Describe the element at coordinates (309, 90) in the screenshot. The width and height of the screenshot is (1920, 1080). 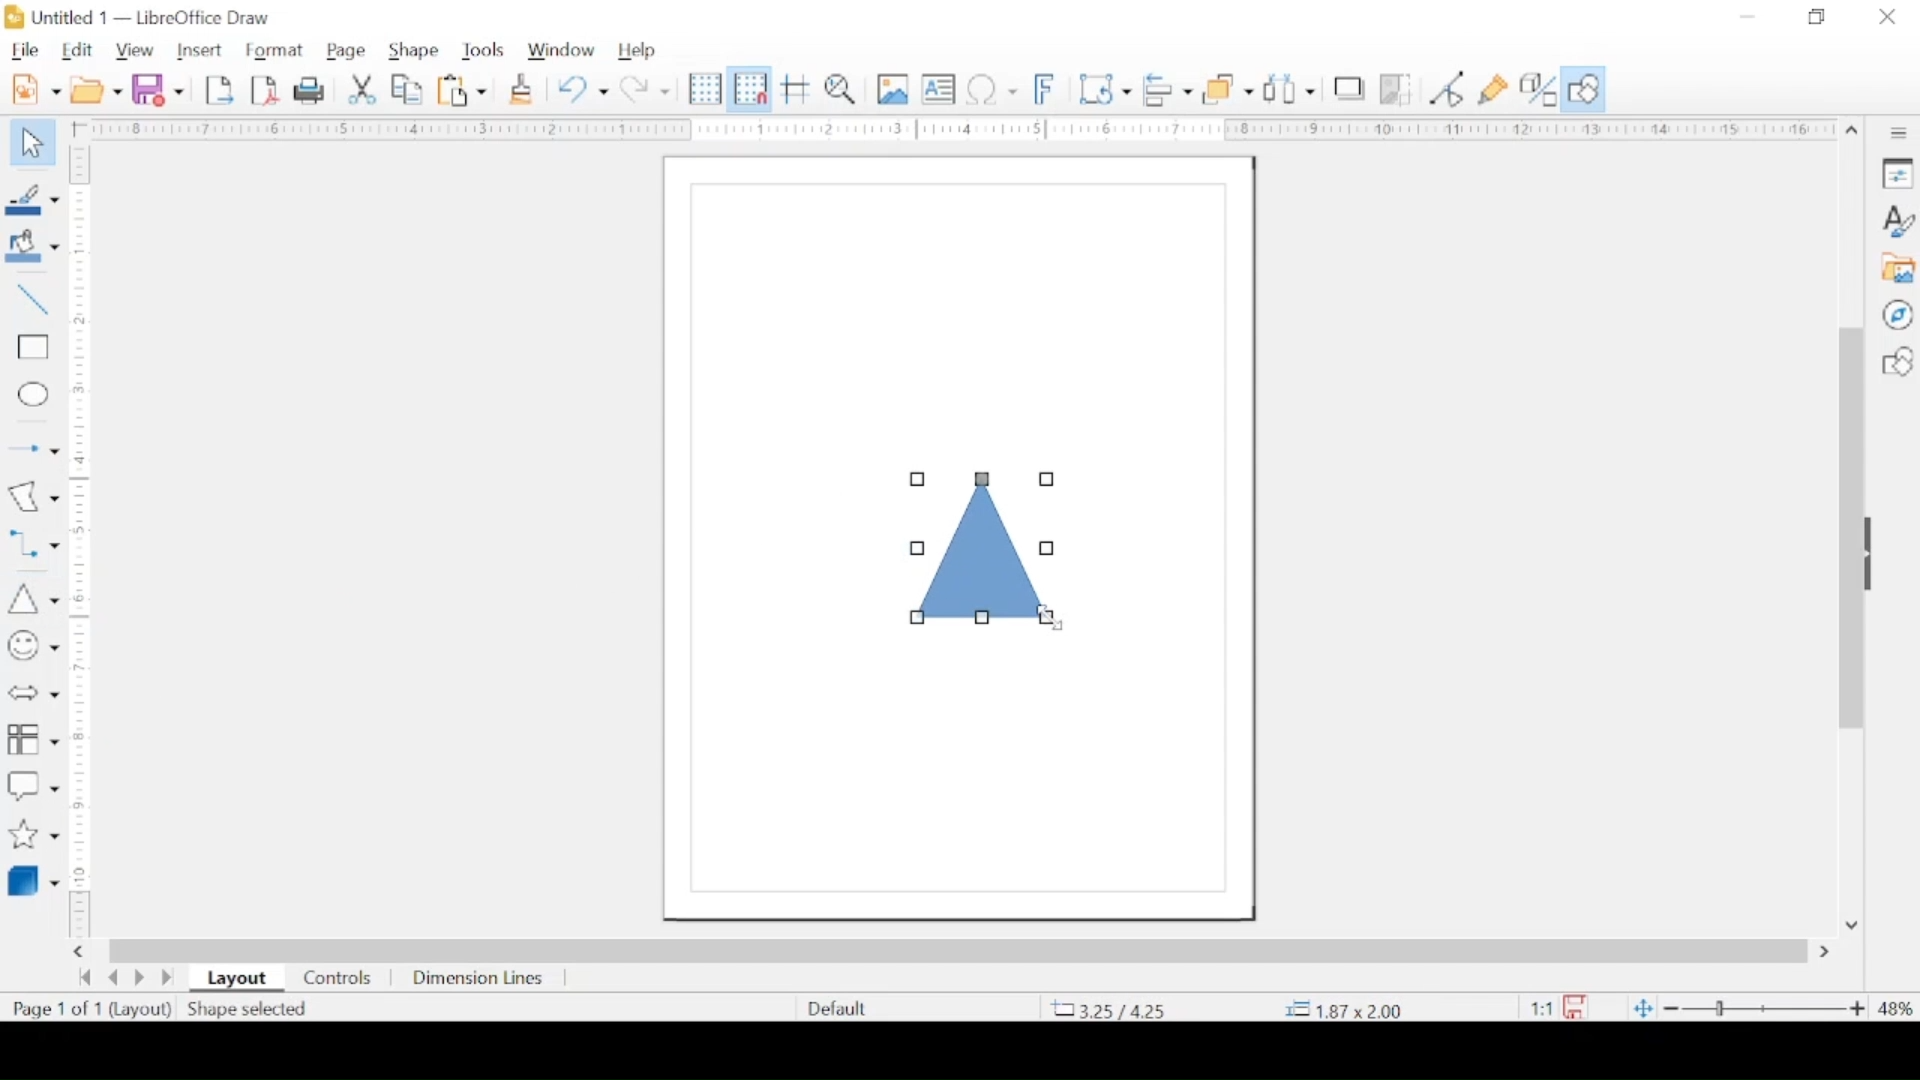
I see `print` at that location.